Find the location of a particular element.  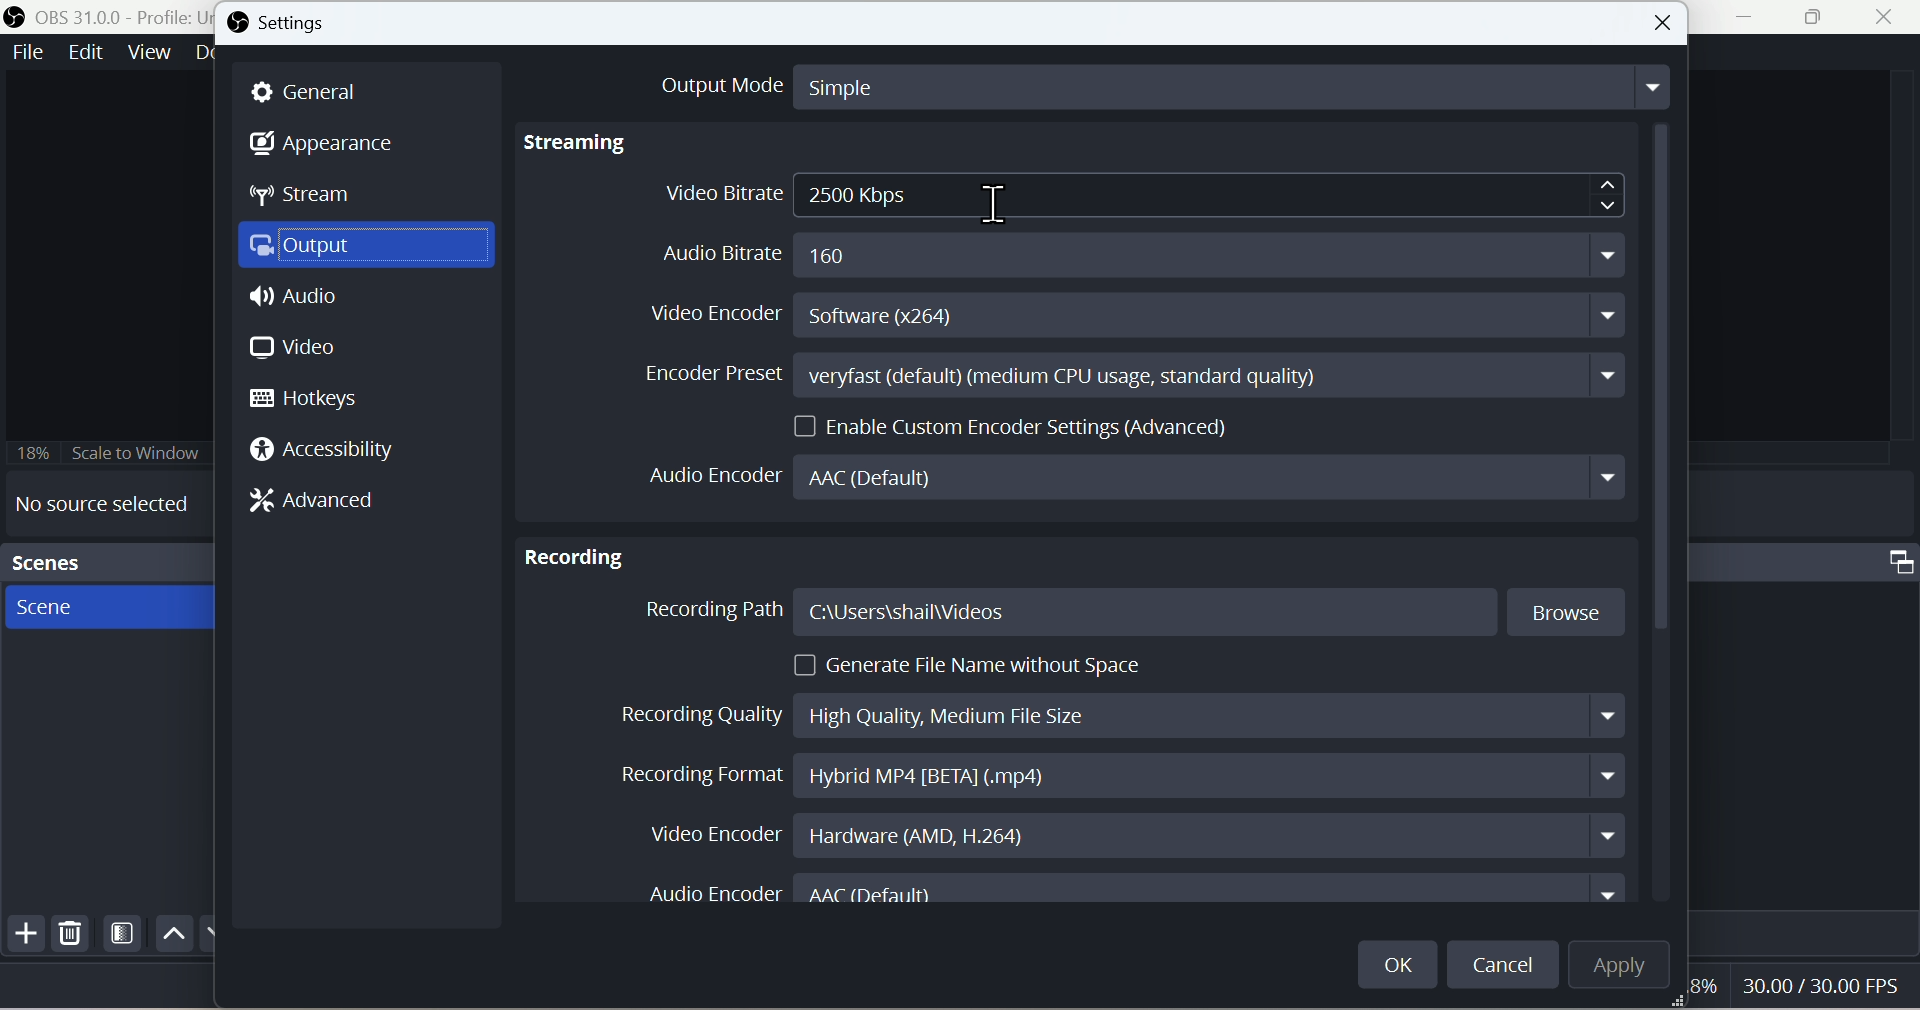

Appearance is located at coordinates (337, 146).